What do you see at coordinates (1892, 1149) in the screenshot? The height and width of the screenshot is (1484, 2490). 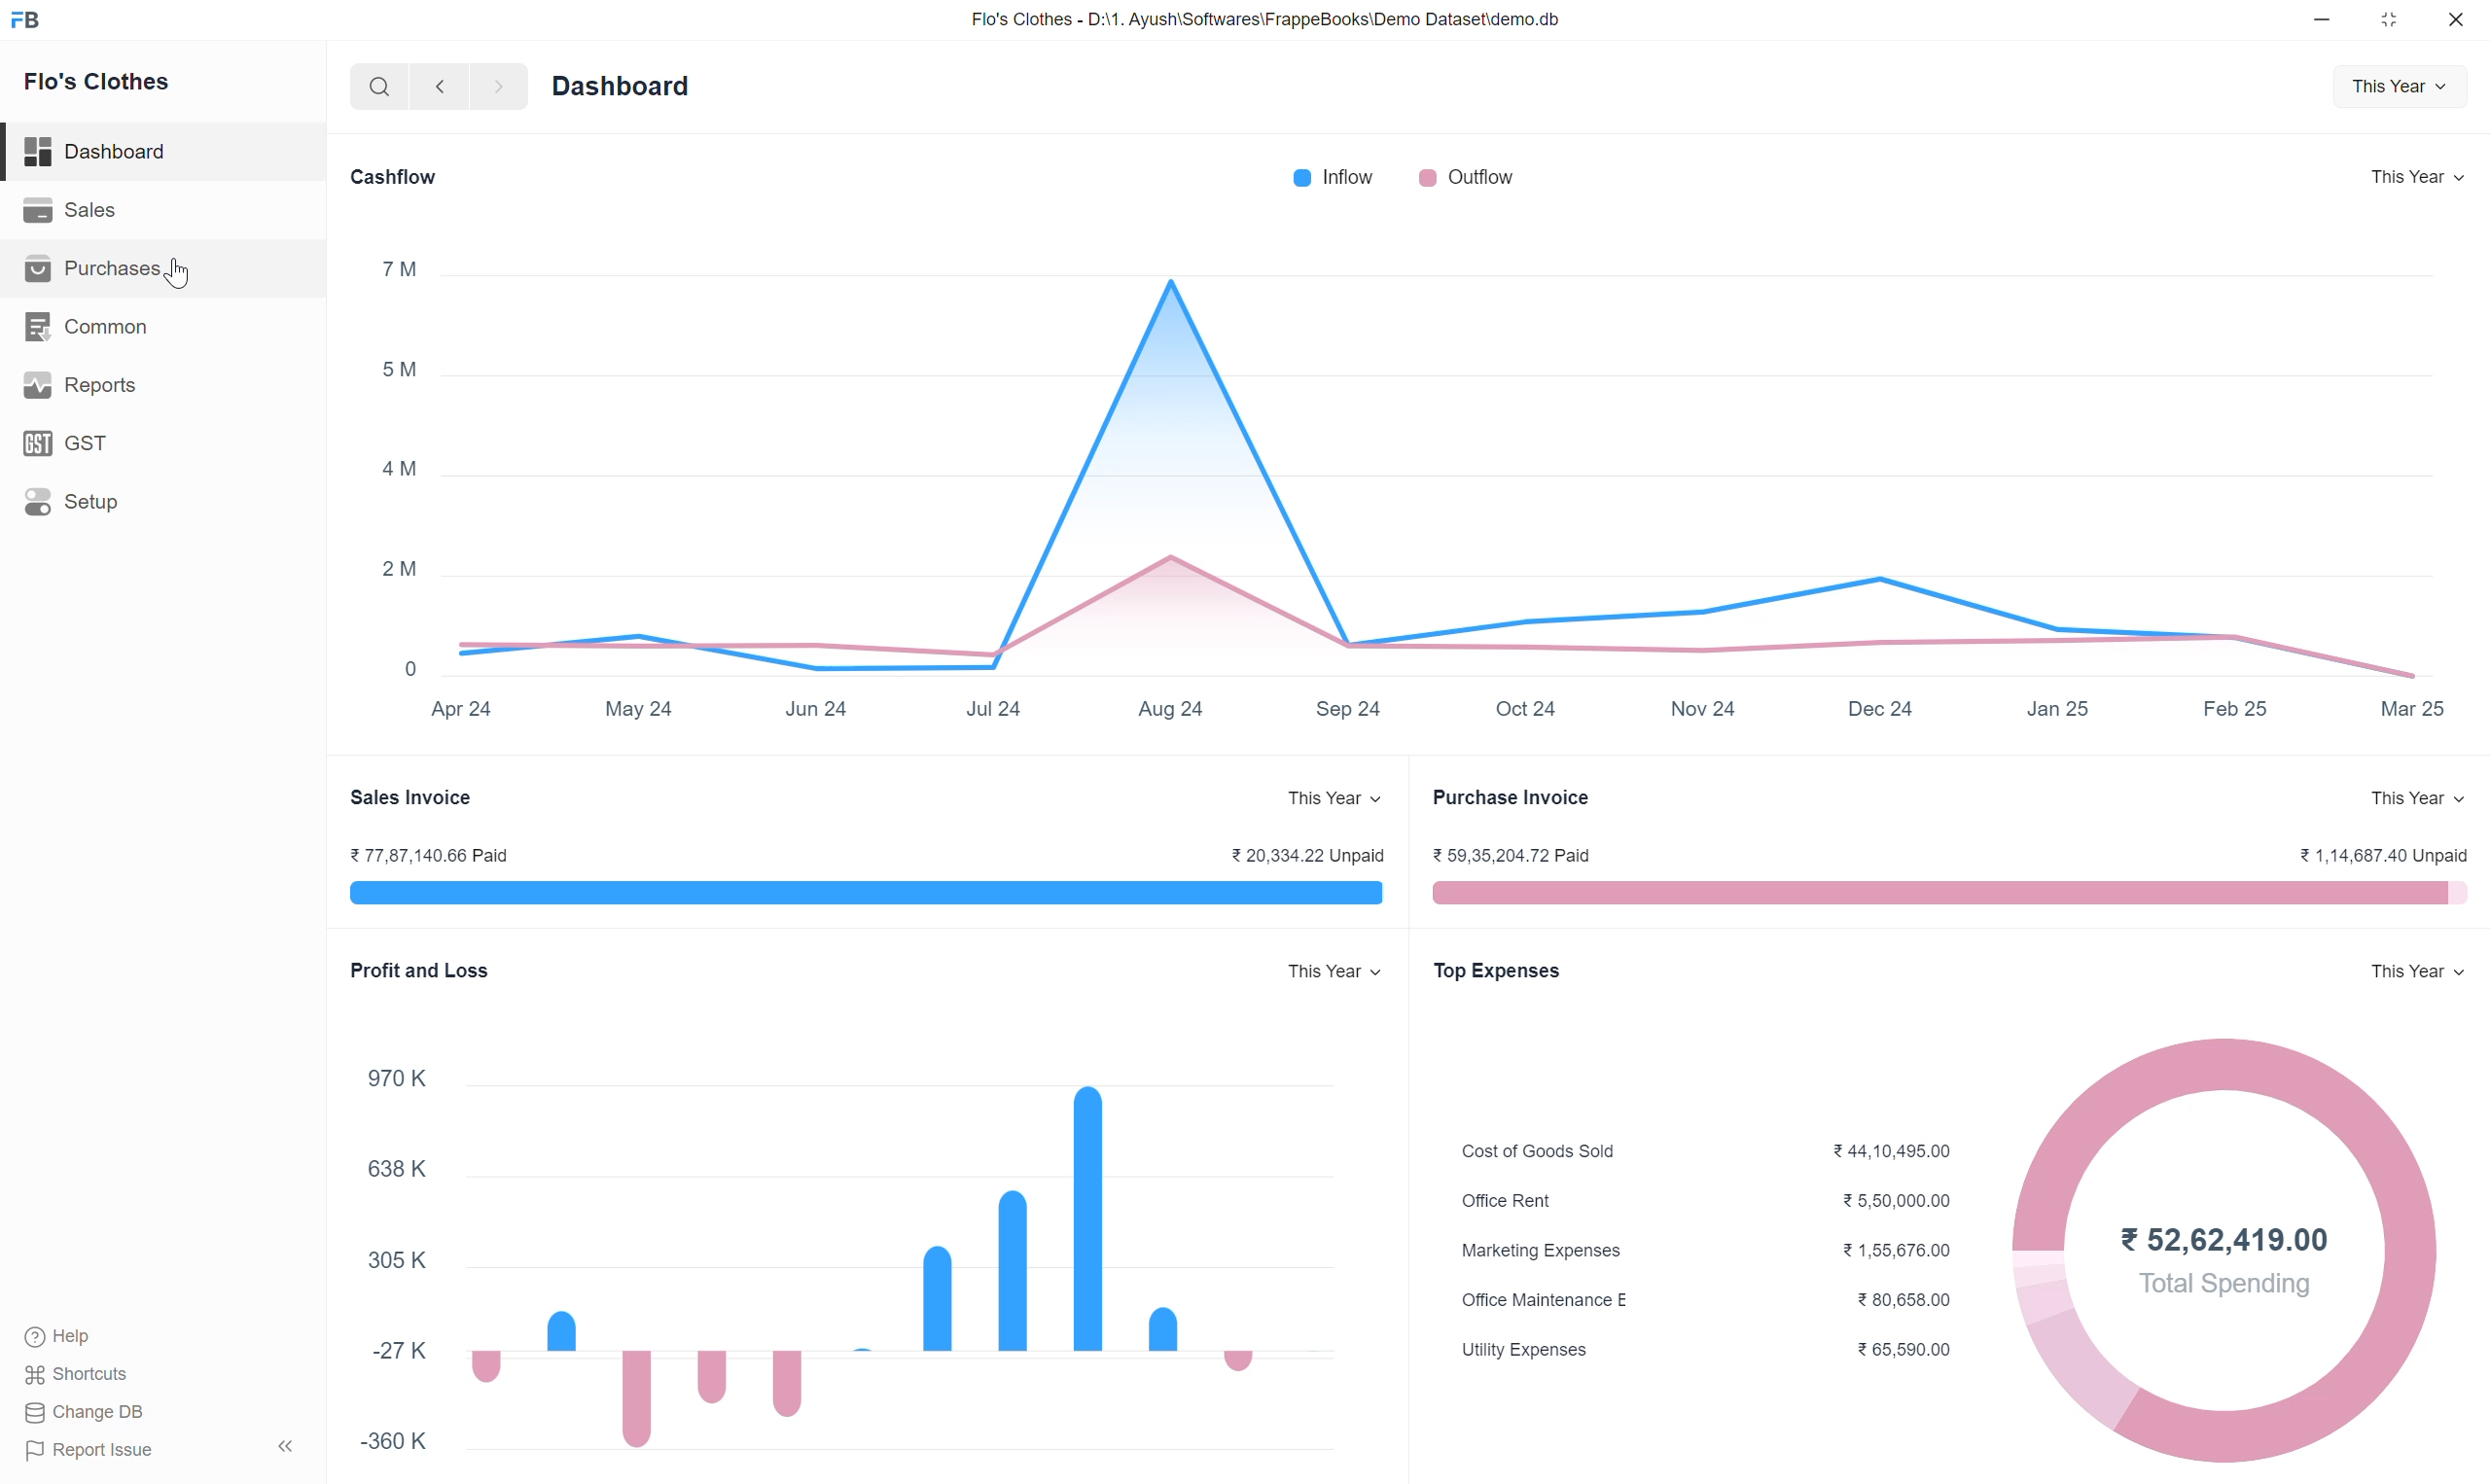 I see `₹ 44,101,495` at bounding box center [1892, 1149].